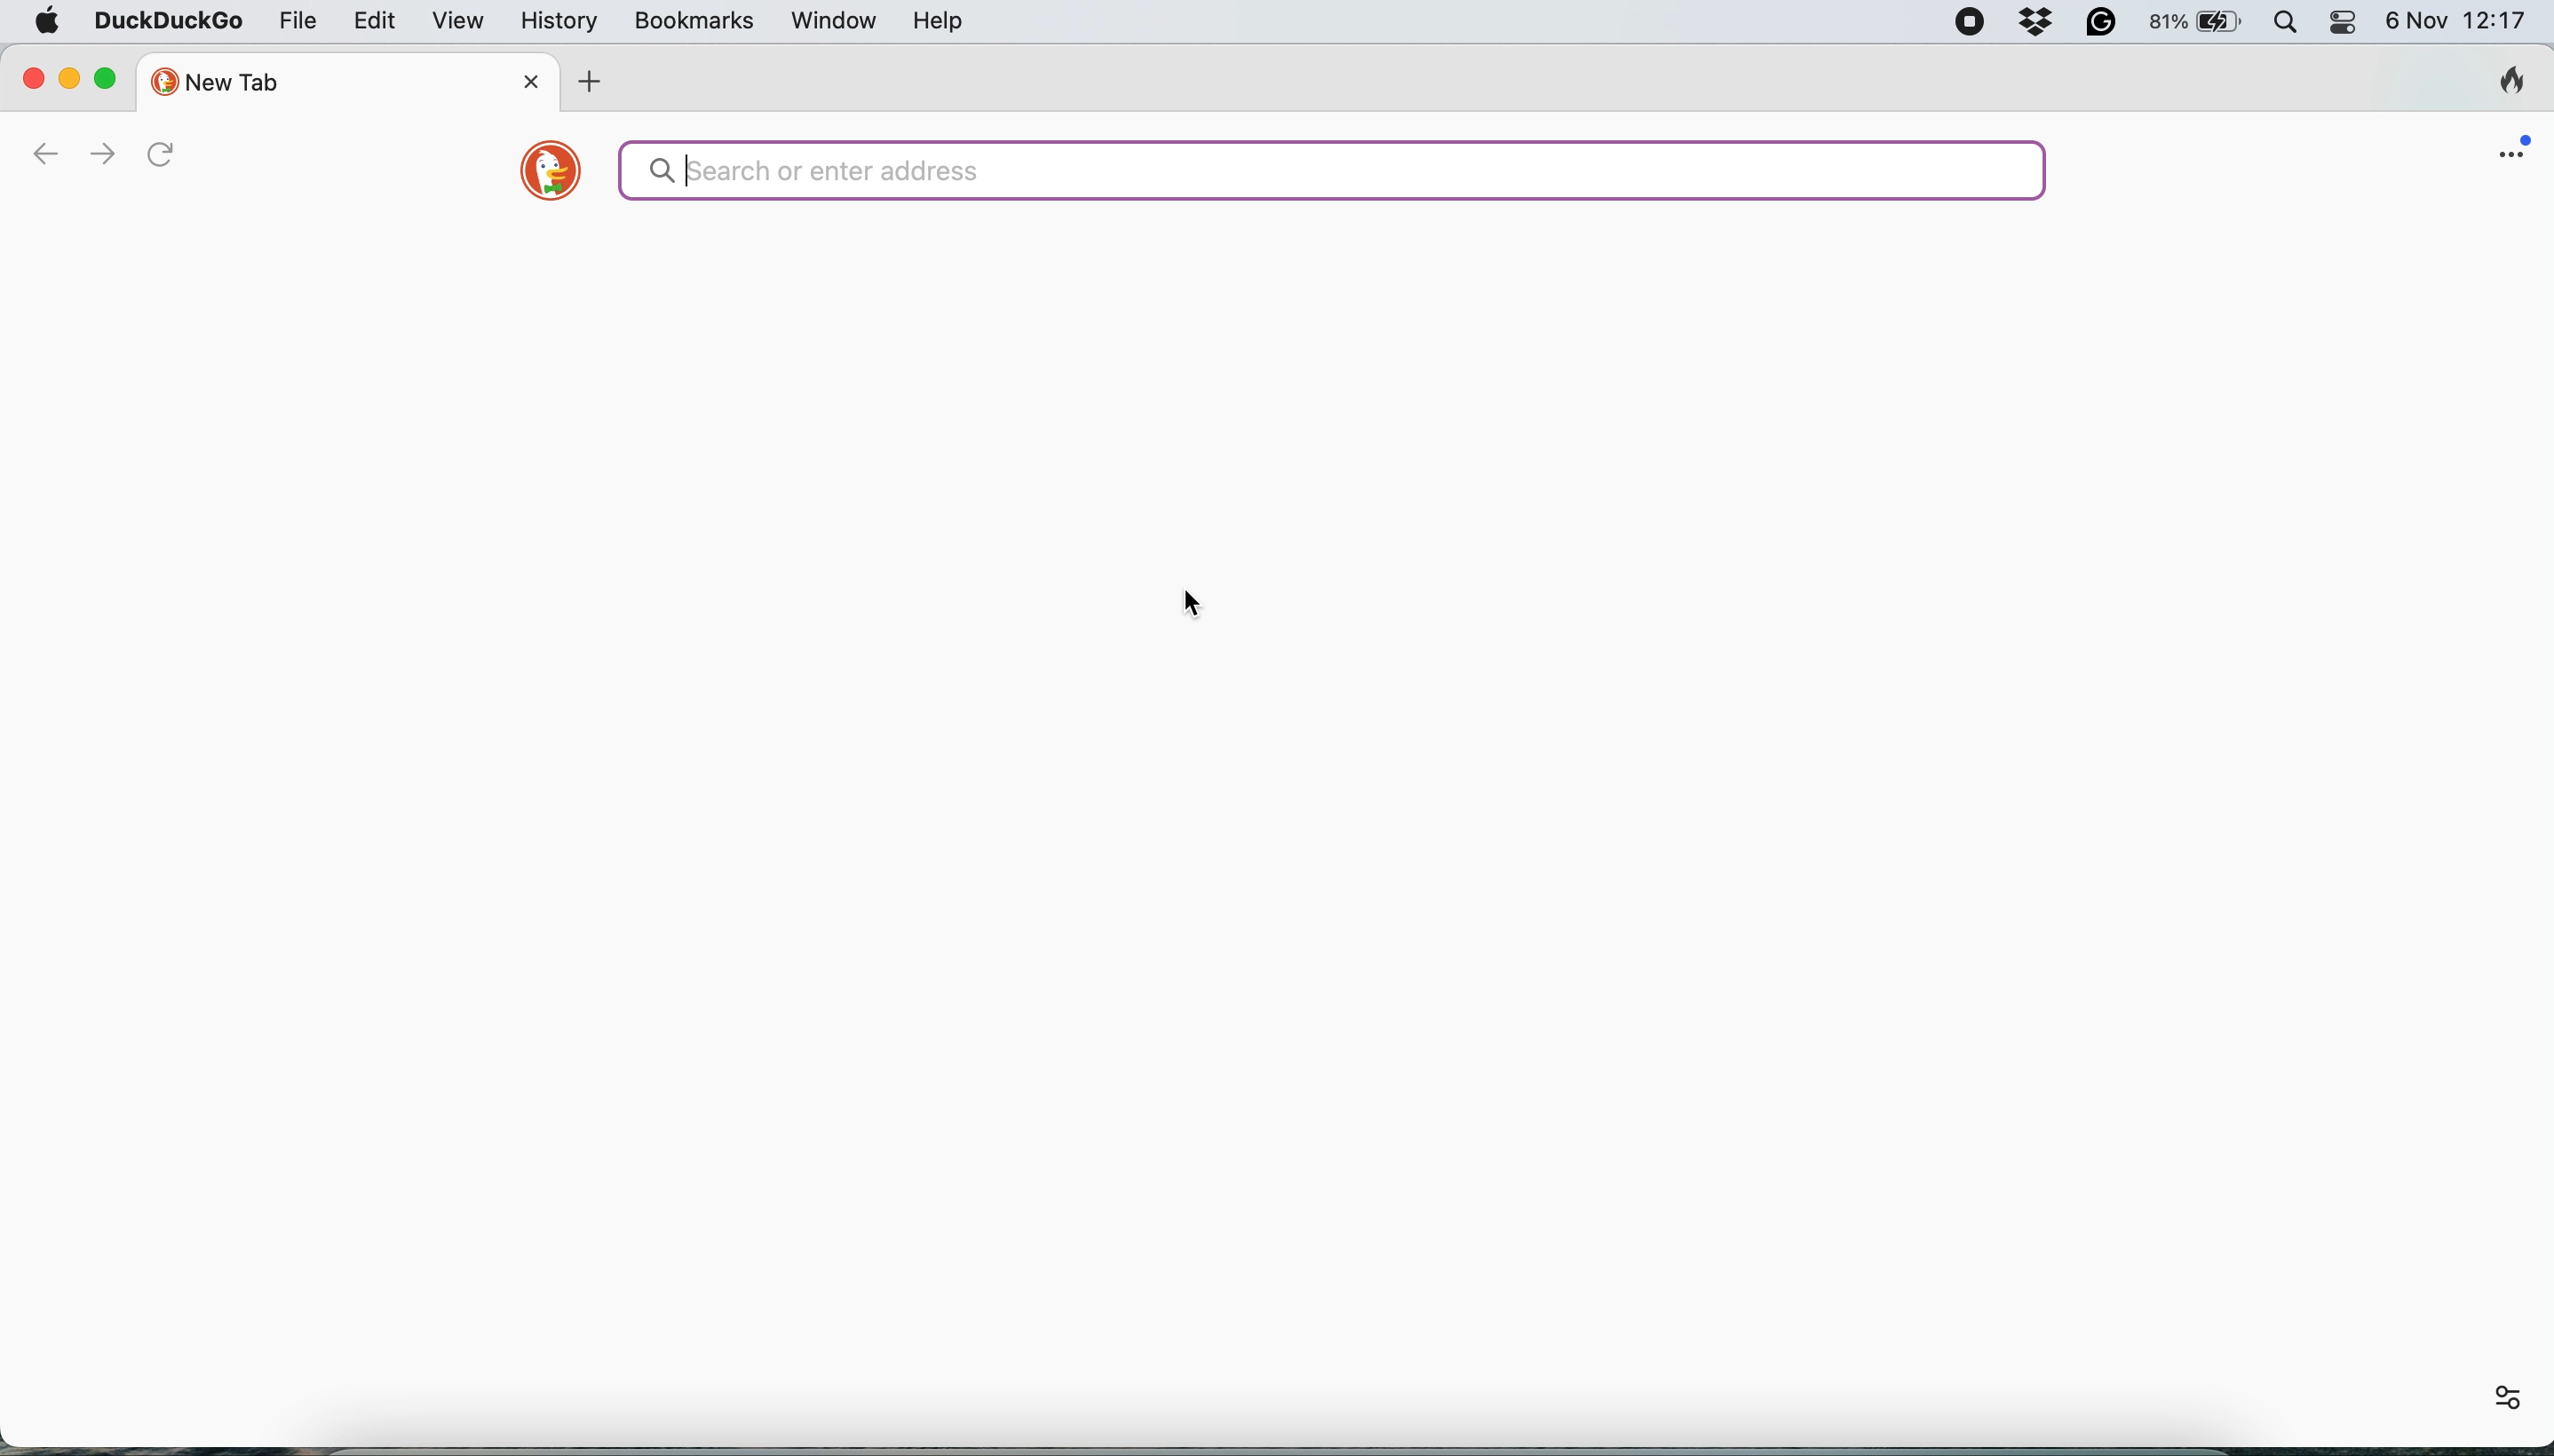 This screenshot has width=2554, height=1456. I want to click on system logo, so click(48, 23).